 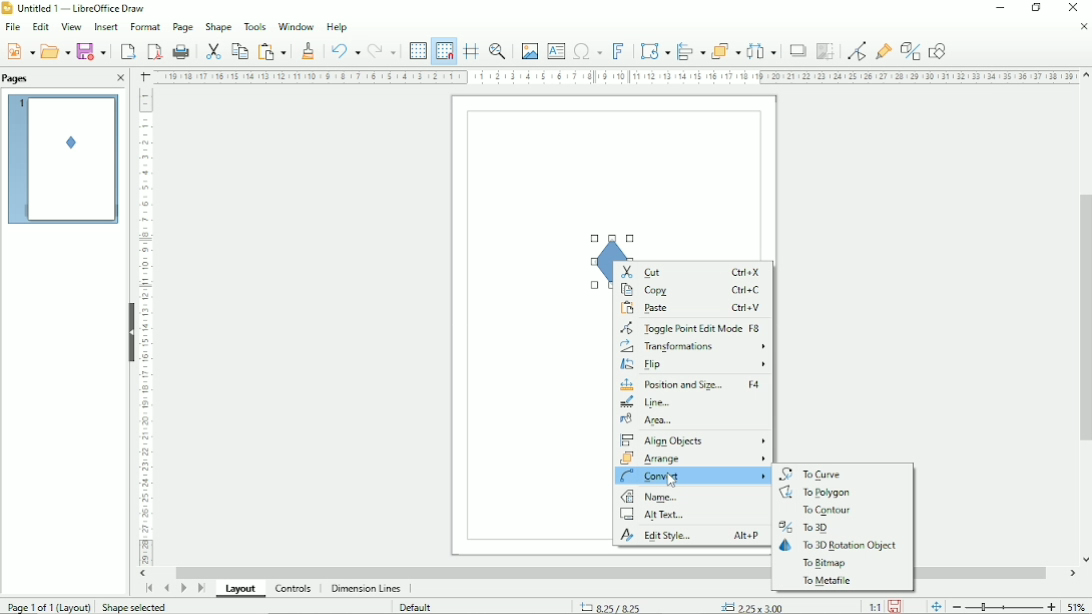 What do you see at coordinates (874, 606) in the screenshot?
I see `Scaling factor` at bounding box center [874, 606].